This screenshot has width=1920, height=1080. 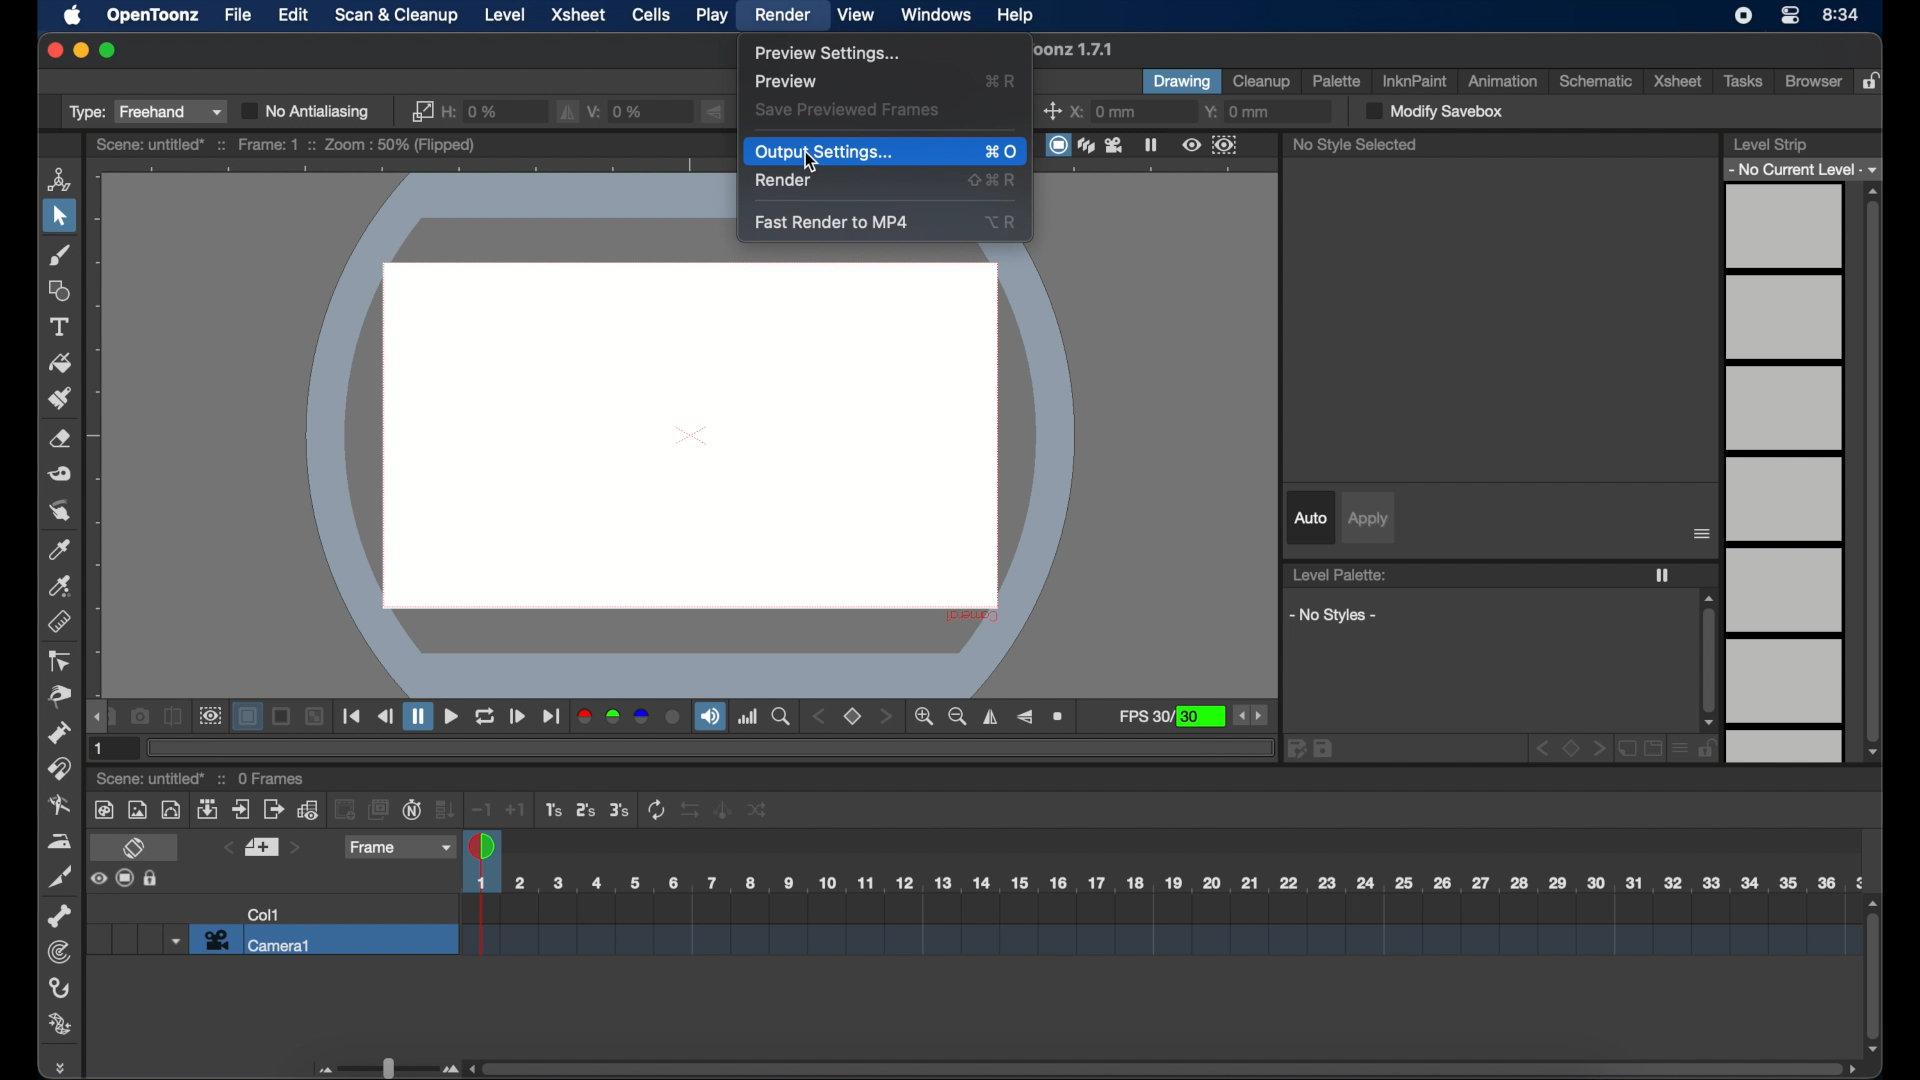 I want to click on v, so click(x=618, y=109).